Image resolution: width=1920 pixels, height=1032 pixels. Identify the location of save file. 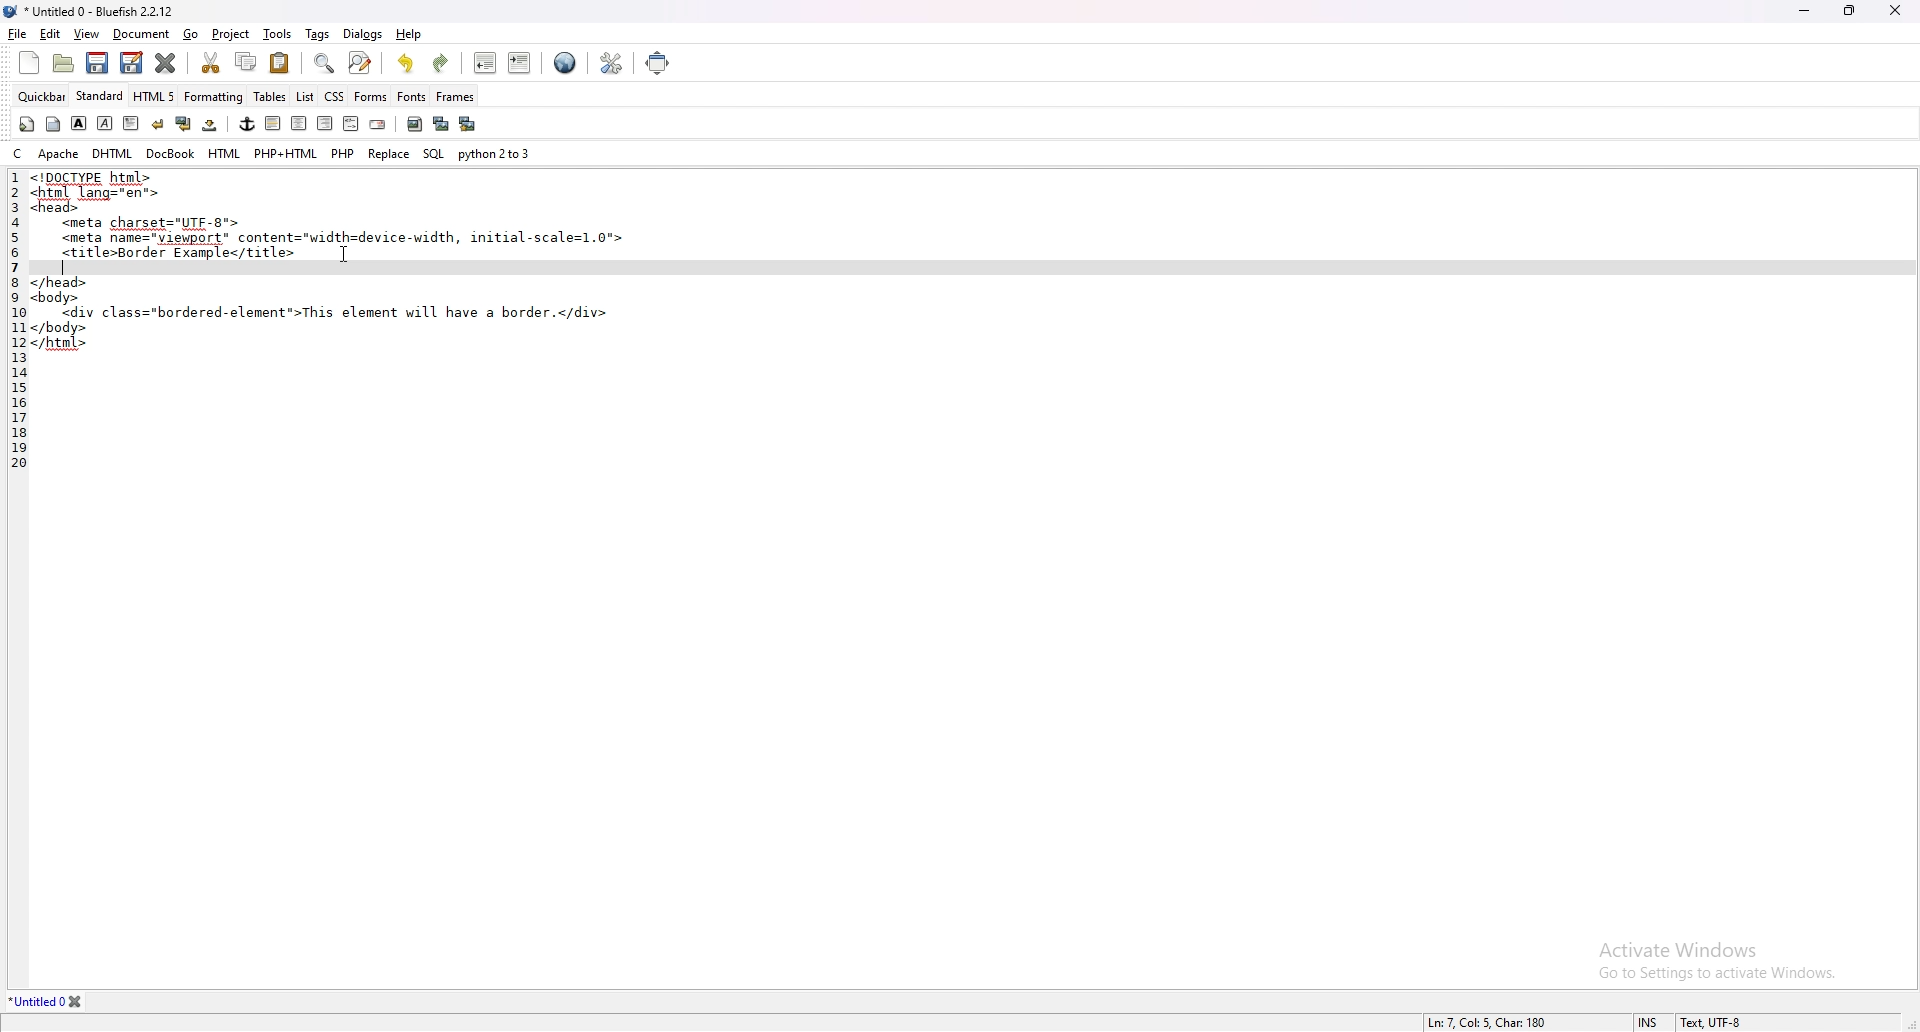
(95, 63).